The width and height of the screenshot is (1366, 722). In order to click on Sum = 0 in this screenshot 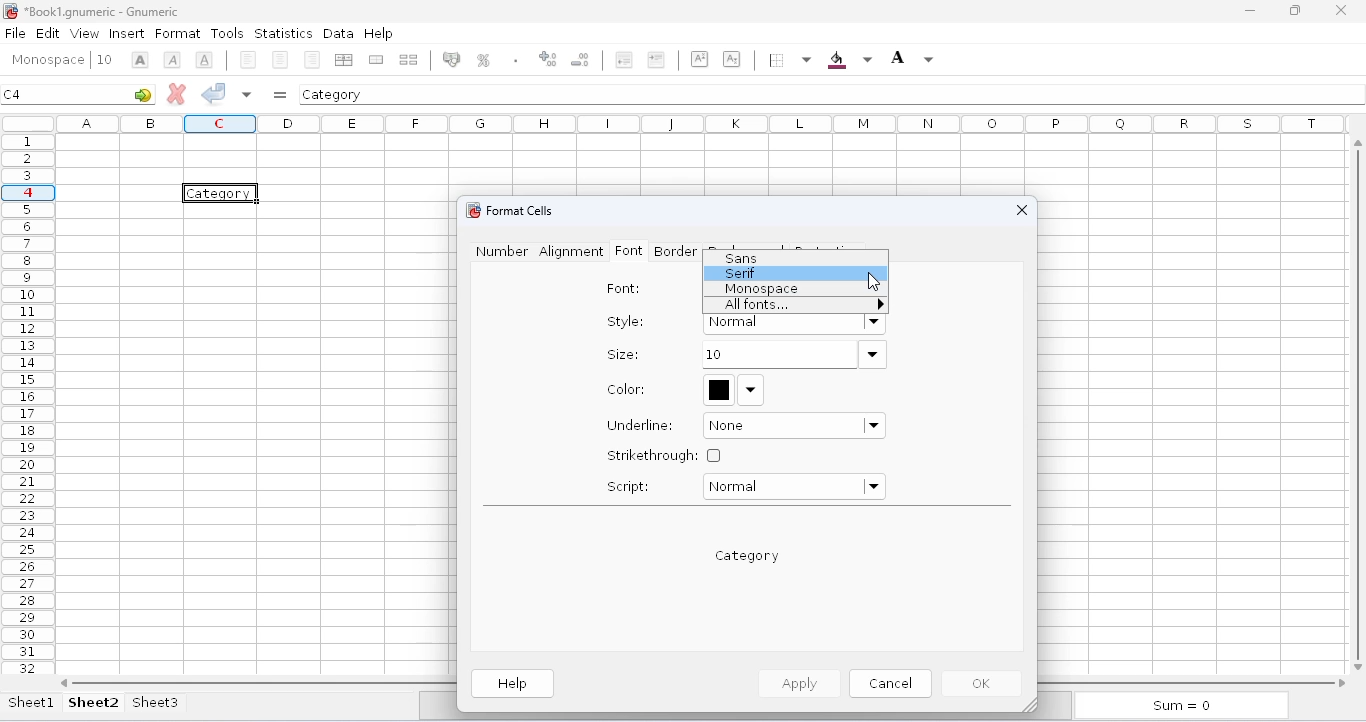, I will do `click(1177, 707)`.